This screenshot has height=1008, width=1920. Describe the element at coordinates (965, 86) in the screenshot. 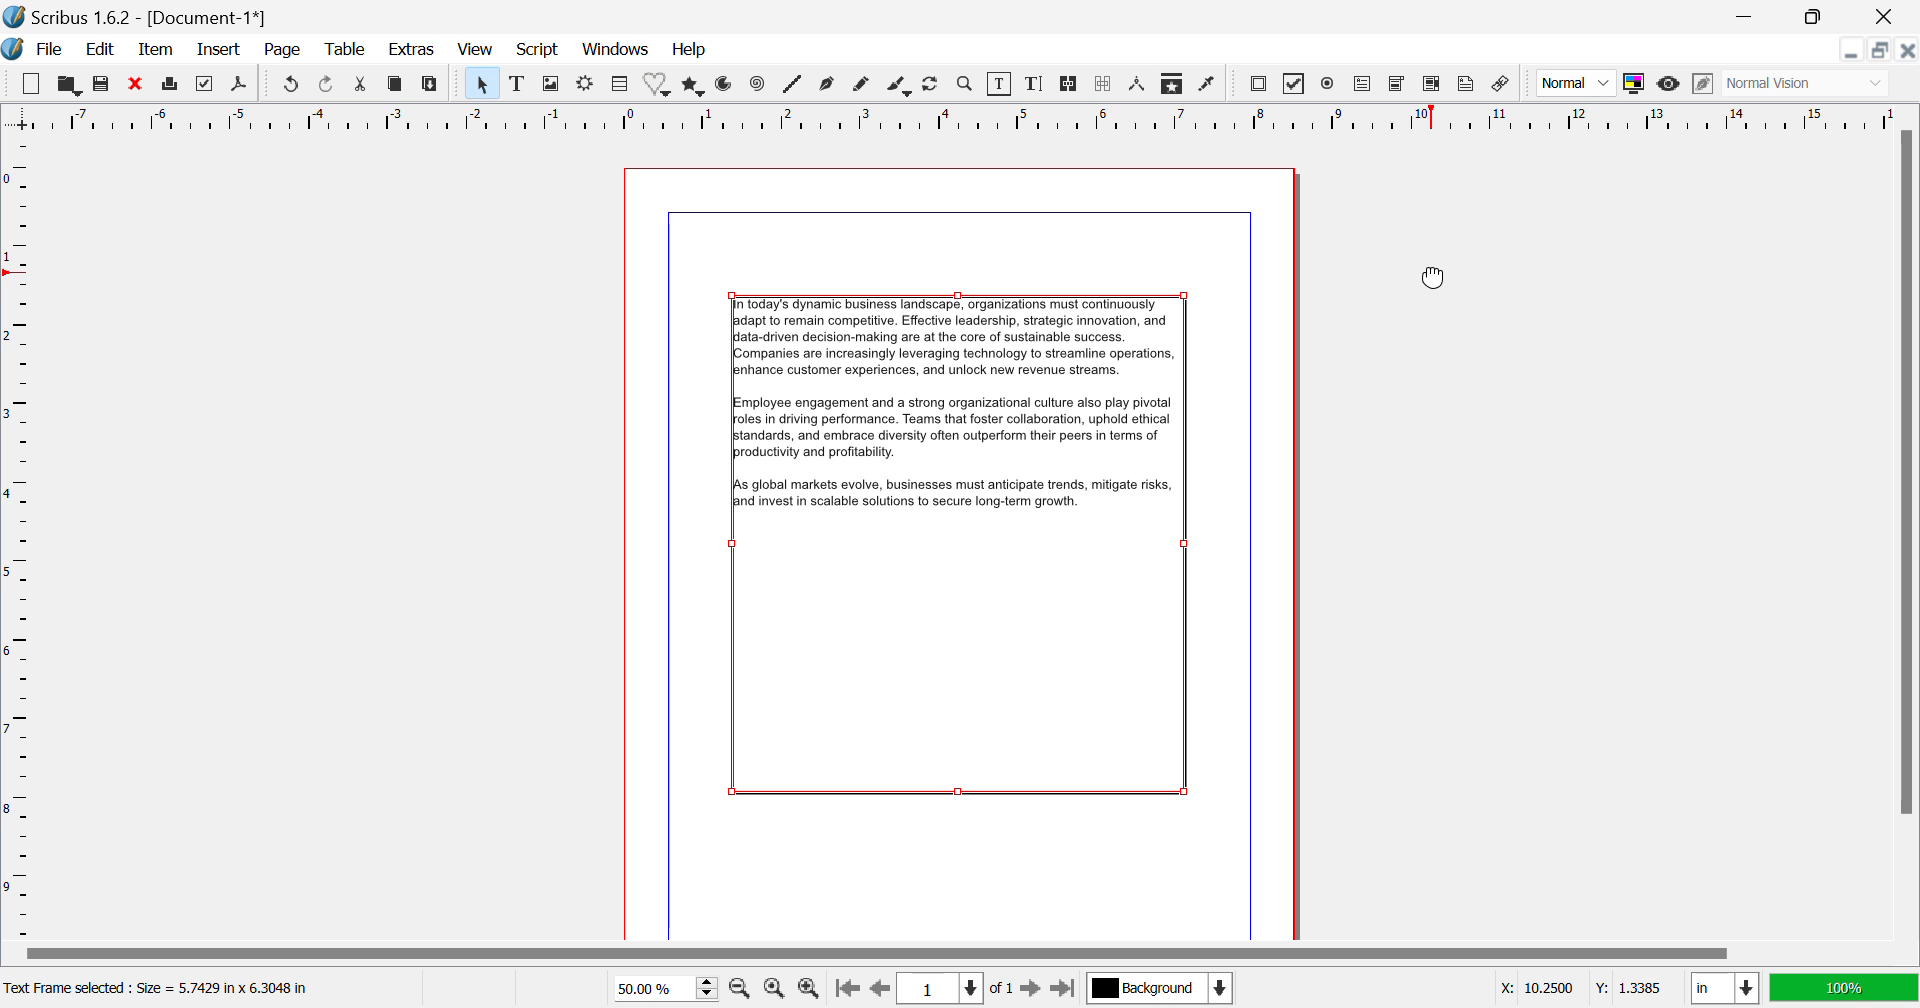

I see `Zoom` at that location.